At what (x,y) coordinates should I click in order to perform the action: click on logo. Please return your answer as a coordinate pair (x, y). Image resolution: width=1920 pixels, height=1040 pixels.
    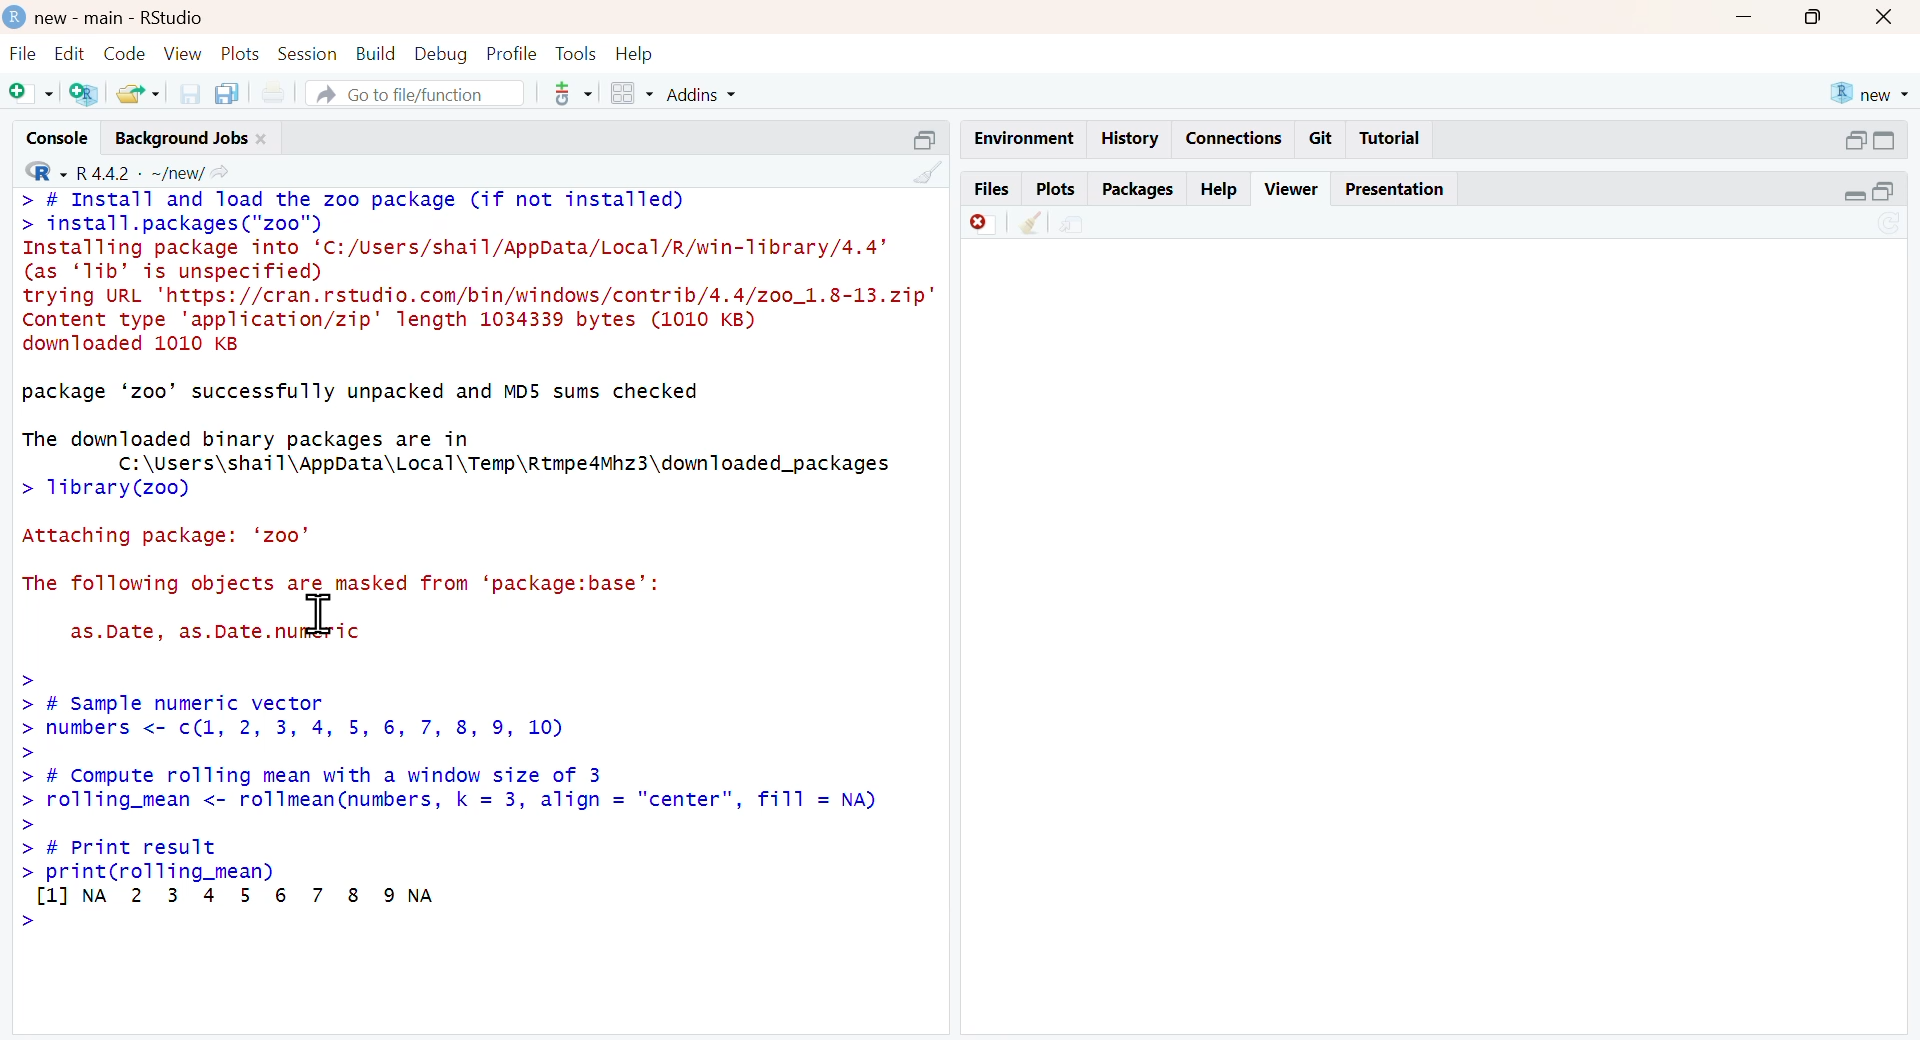
    Looking at the image, I should click on (14, 19).